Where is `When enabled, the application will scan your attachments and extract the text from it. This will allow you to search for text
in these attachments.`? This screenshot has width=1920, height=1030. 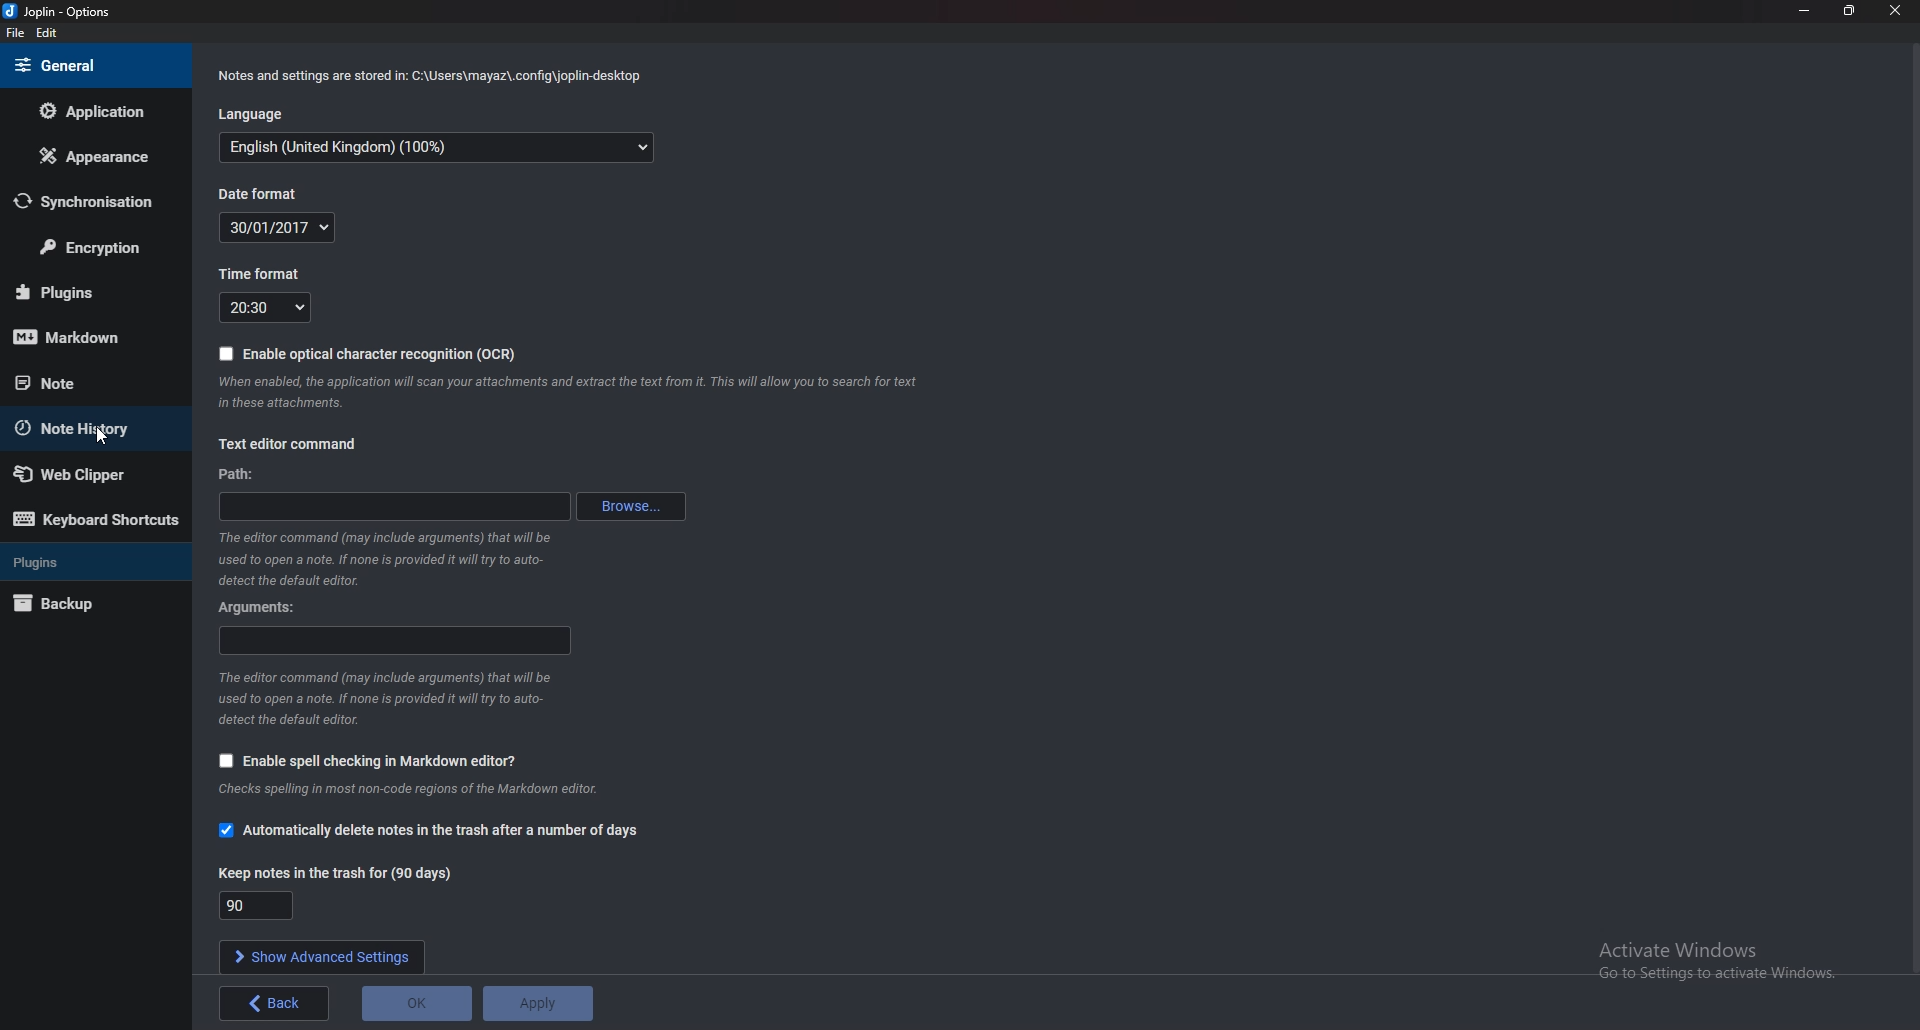
When enabled, the application will scan your attachments and extract the text from it. This will allow you to search for text
in these attachments. is located at coordinates (564, 396).